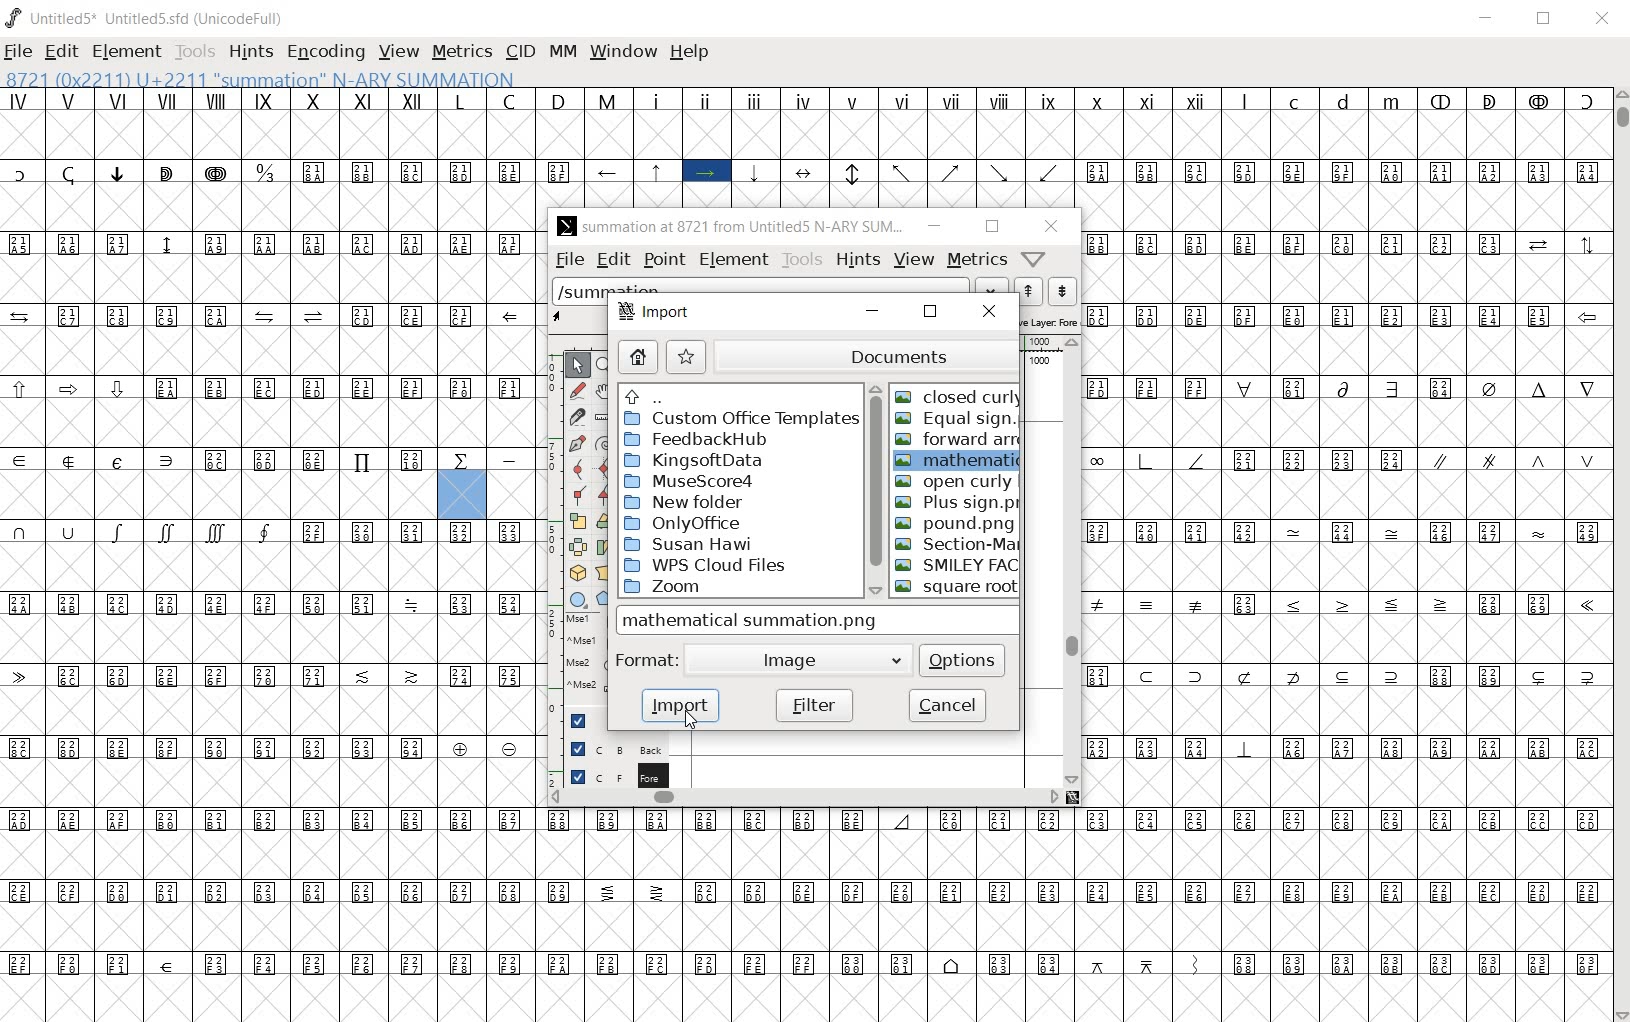  I want to click on MM, so click(561, 51).